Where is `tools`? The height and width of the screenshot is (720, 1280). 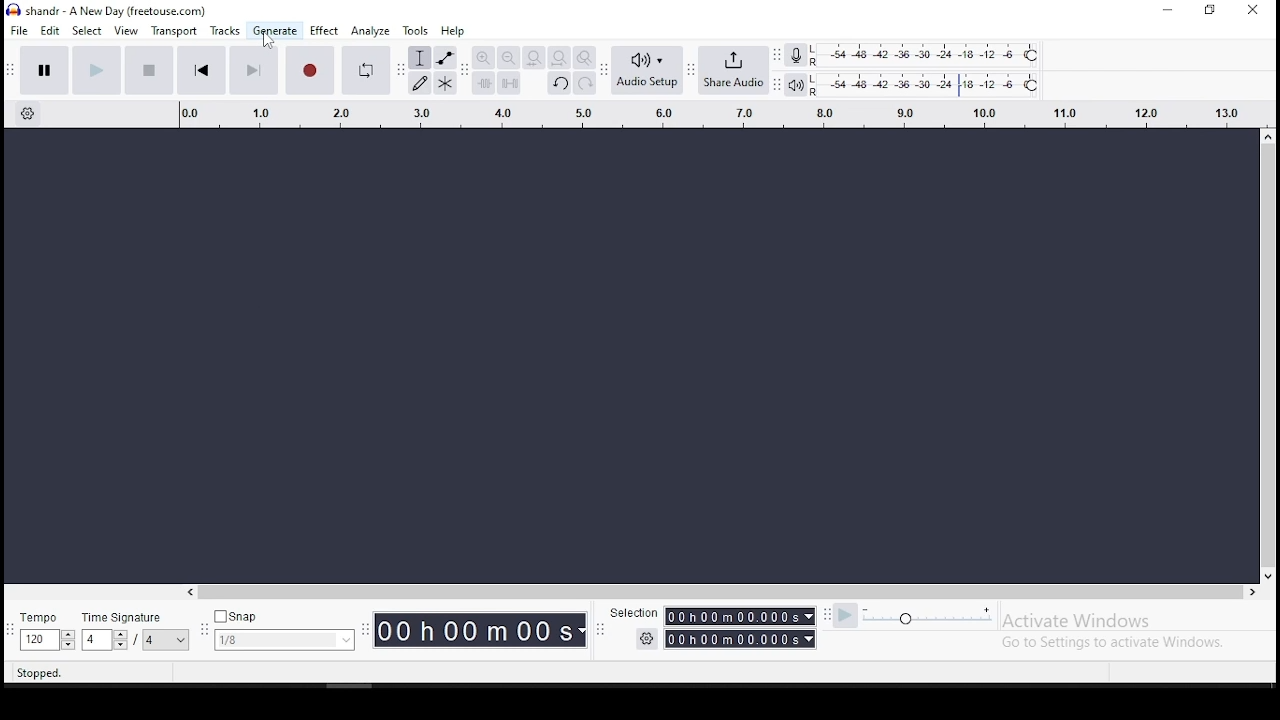 tools is located at coordinates (418, 30).